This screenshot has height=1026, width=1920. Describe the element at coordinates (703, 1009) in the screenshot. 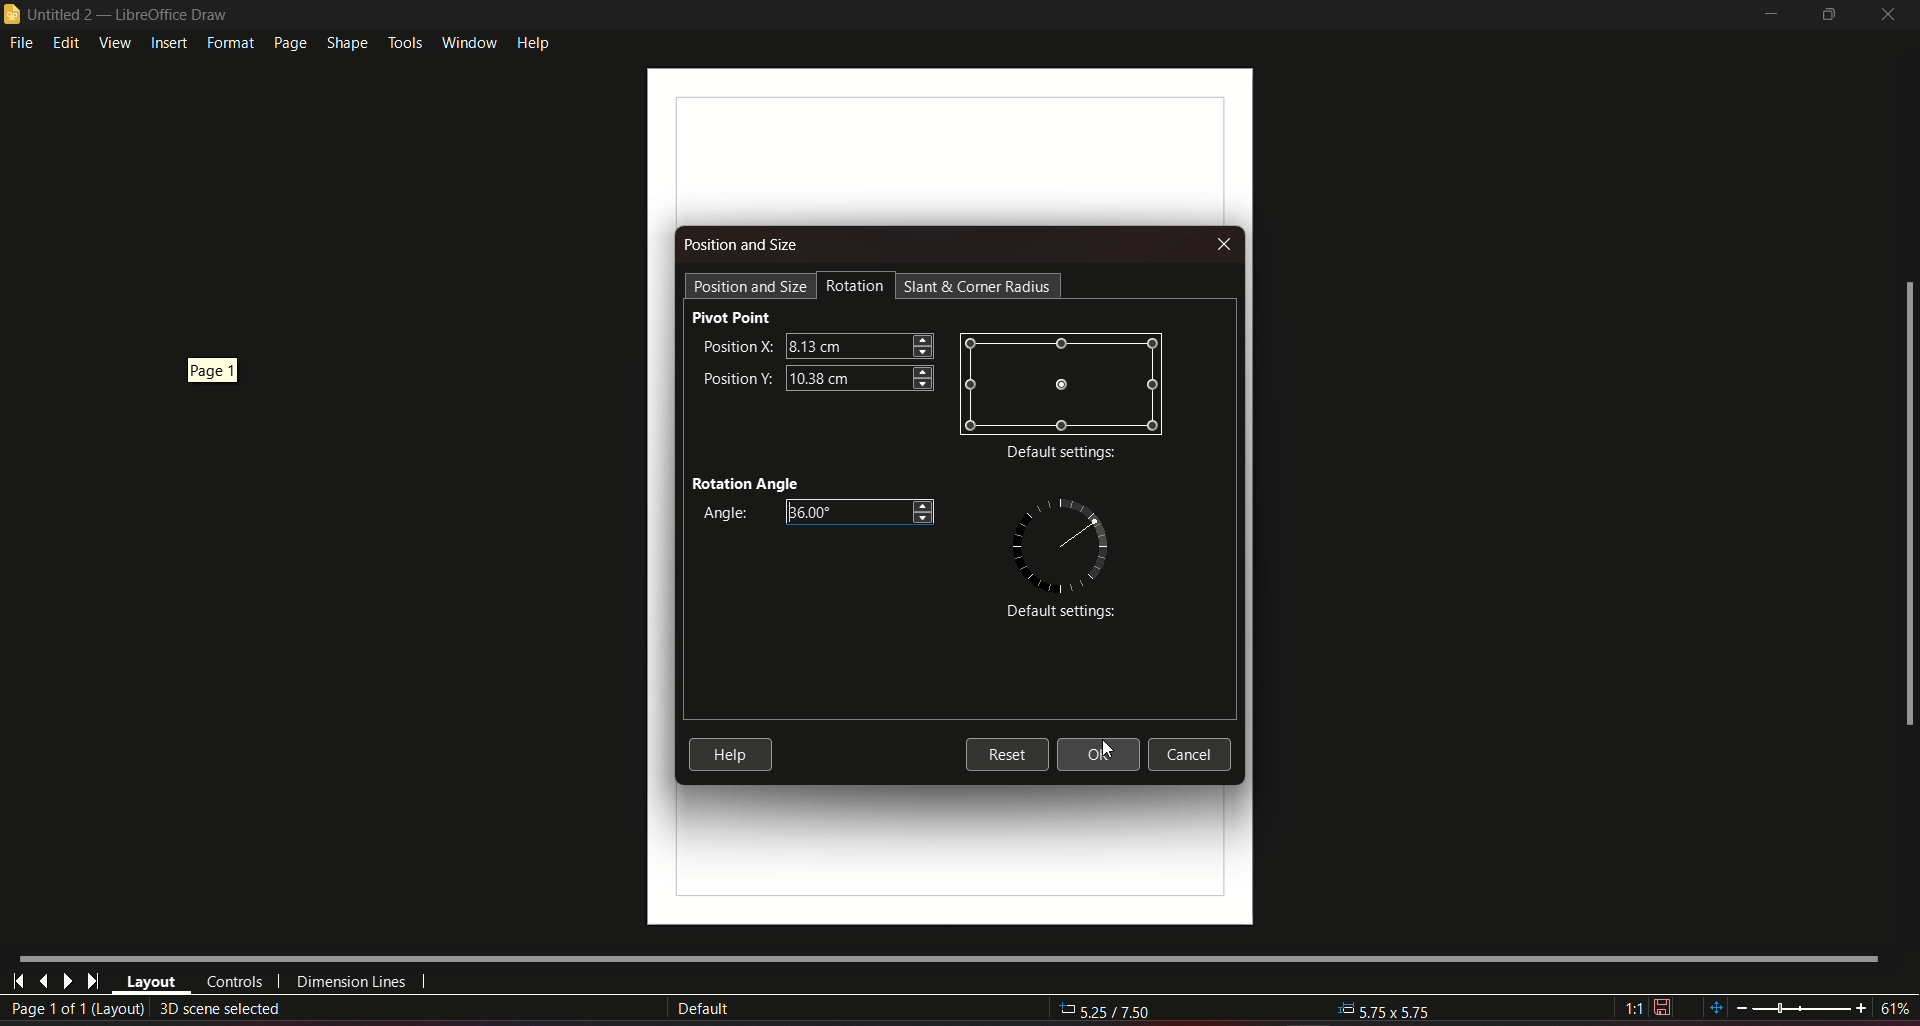

I see `Default` at that location.